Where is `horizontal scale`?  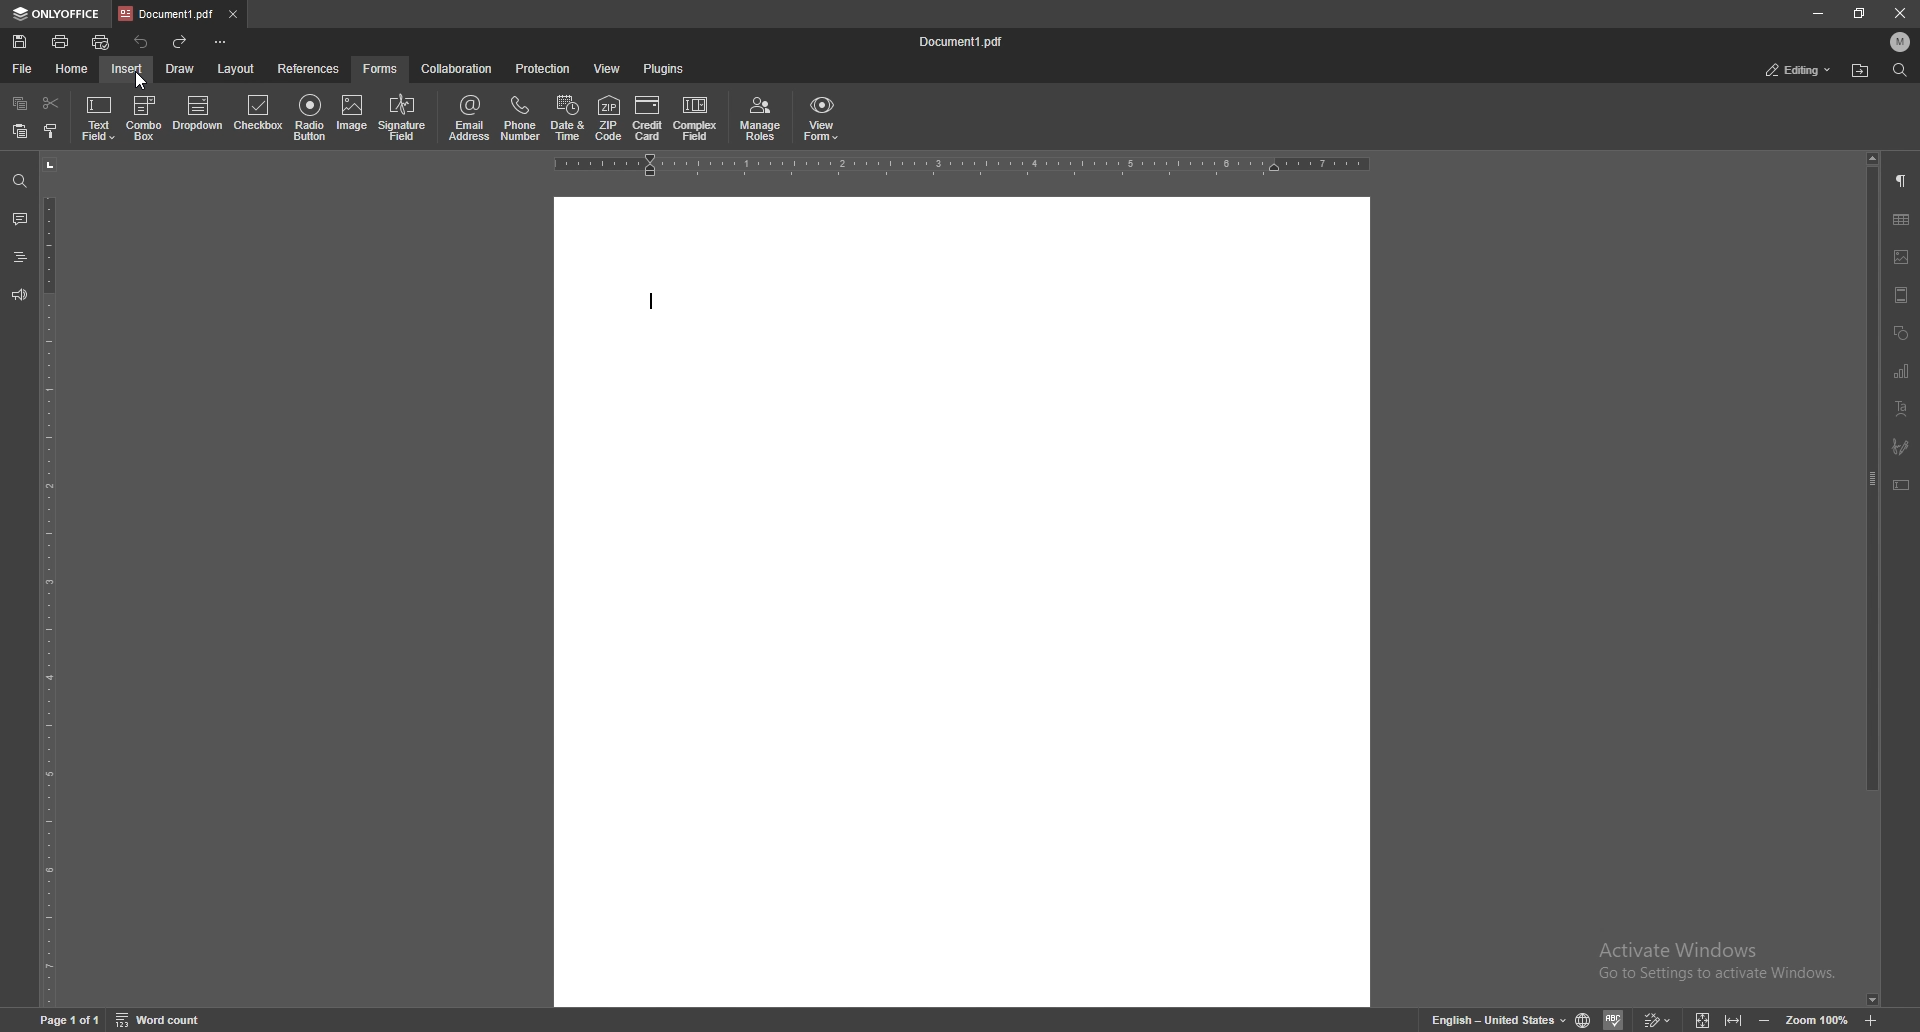 horizontal scale is located at coordinates (967, 164).